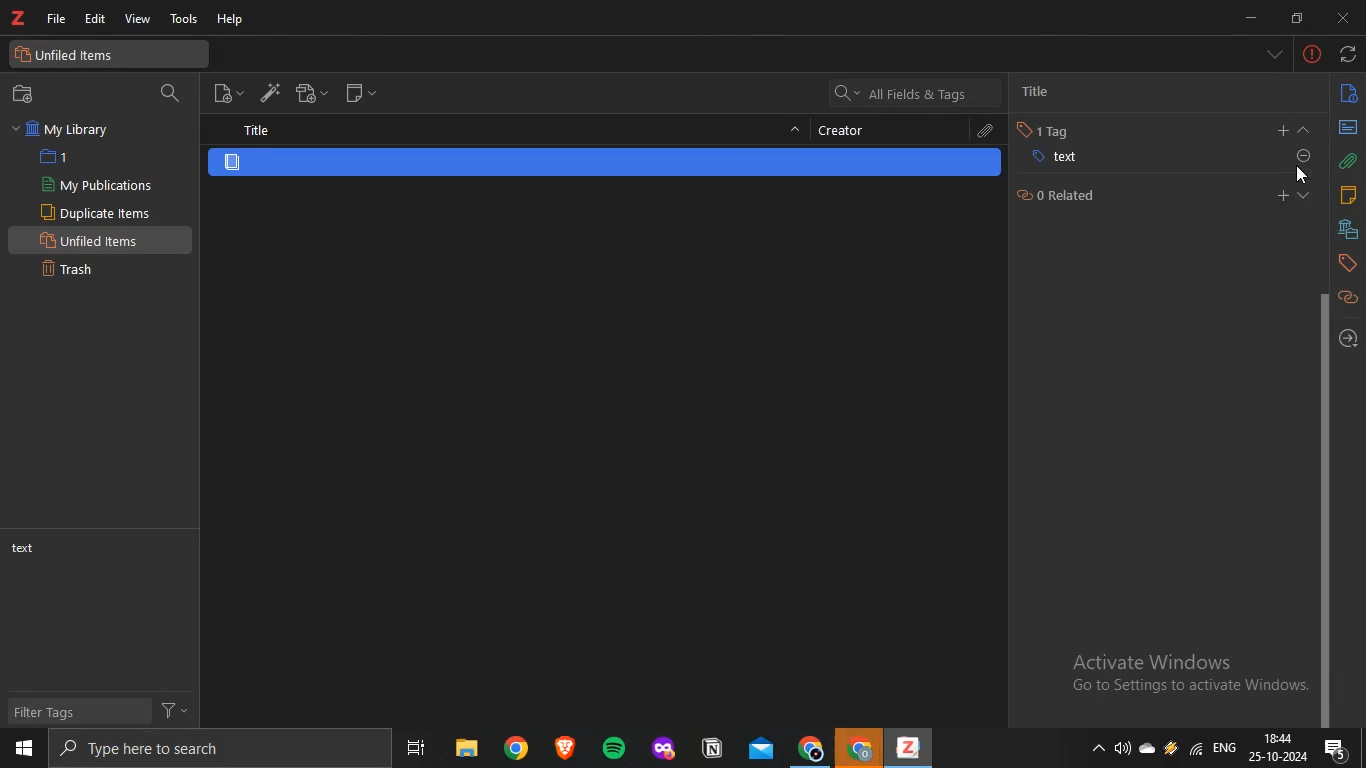  I want to click on files, so click(463, 748).